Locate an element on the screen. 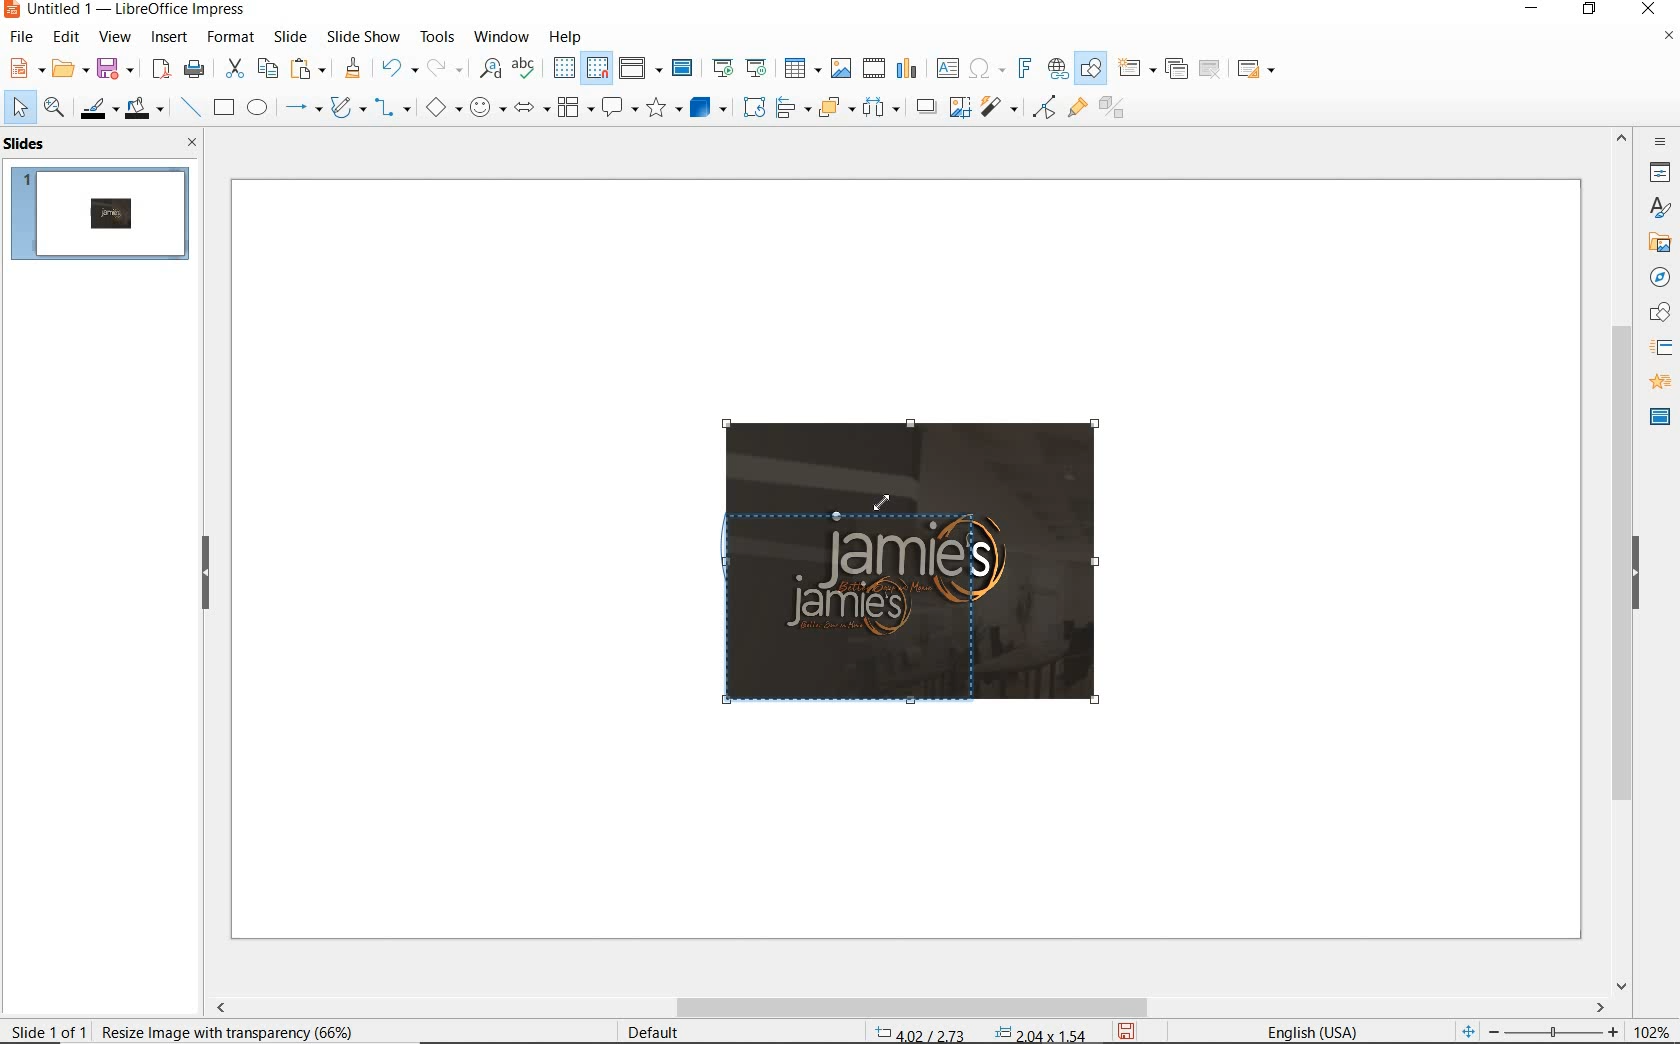  zoom & pan is located at coordinates (56, 110).